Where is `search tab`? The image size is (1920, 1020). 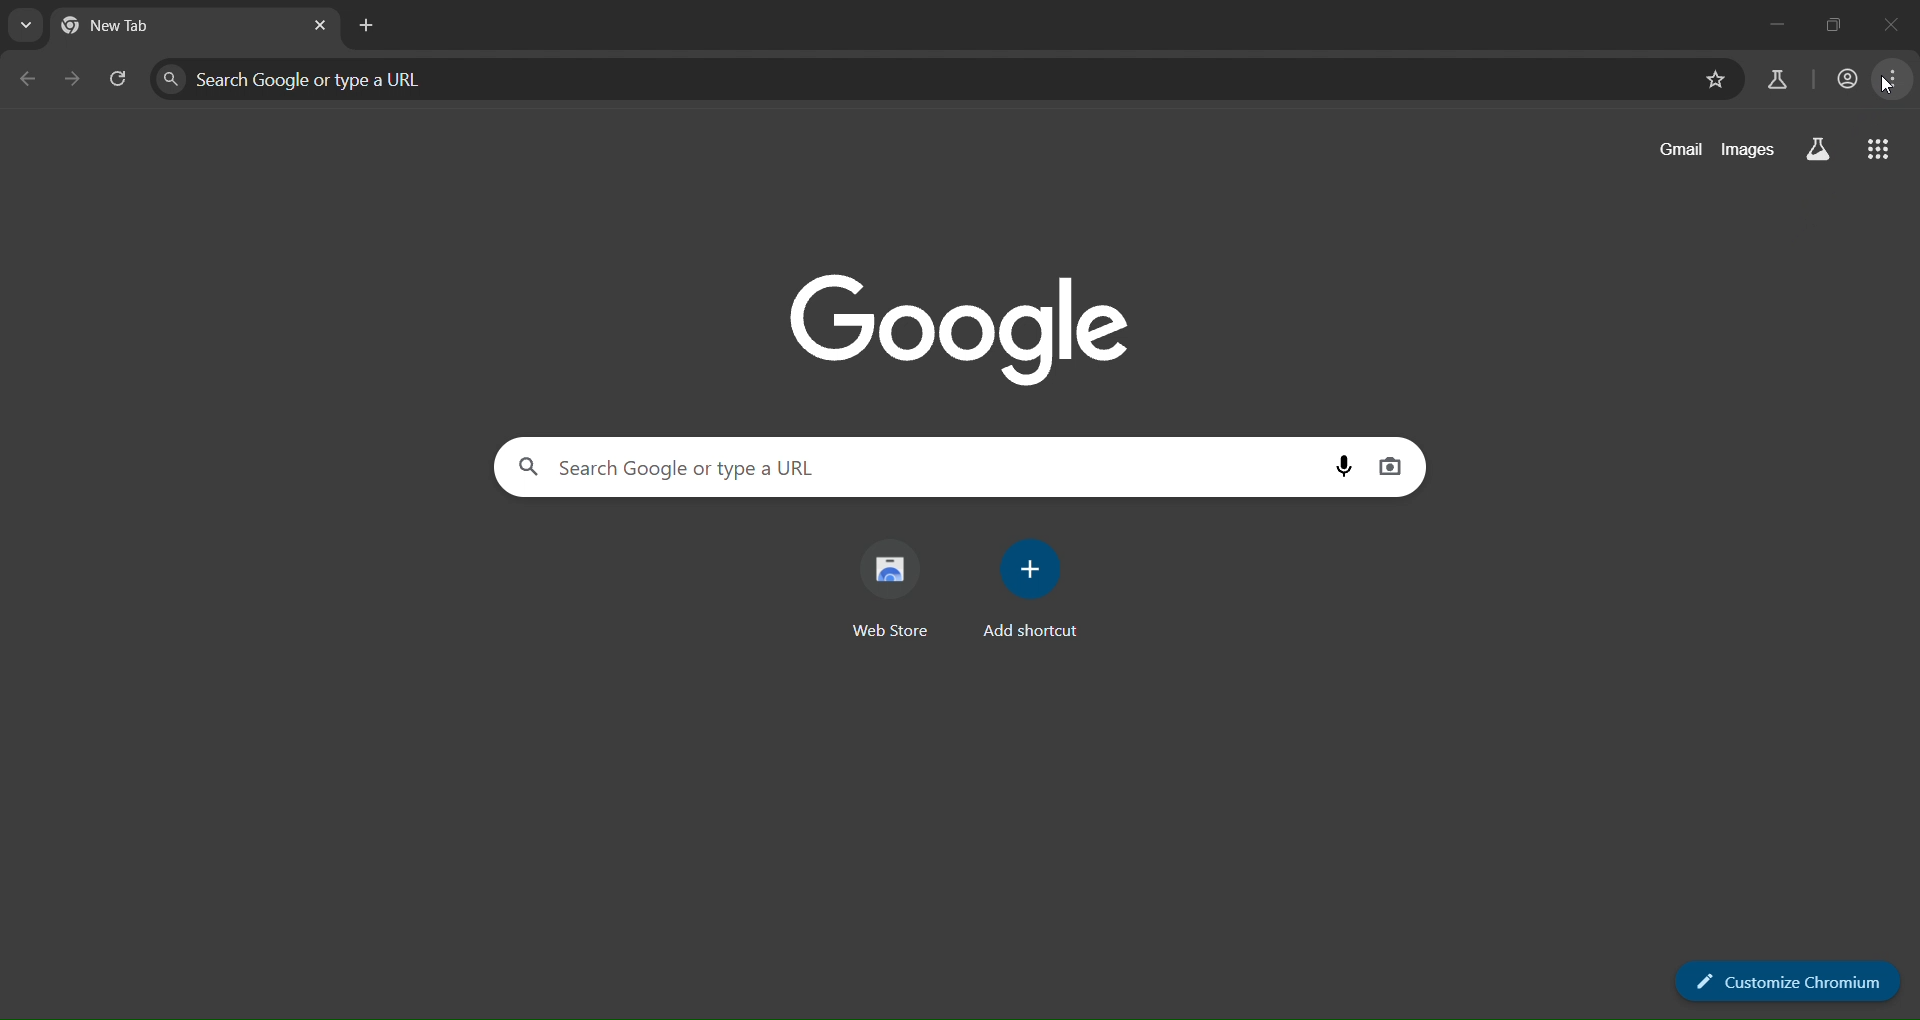 search tab is located at coordinates (22, 23).